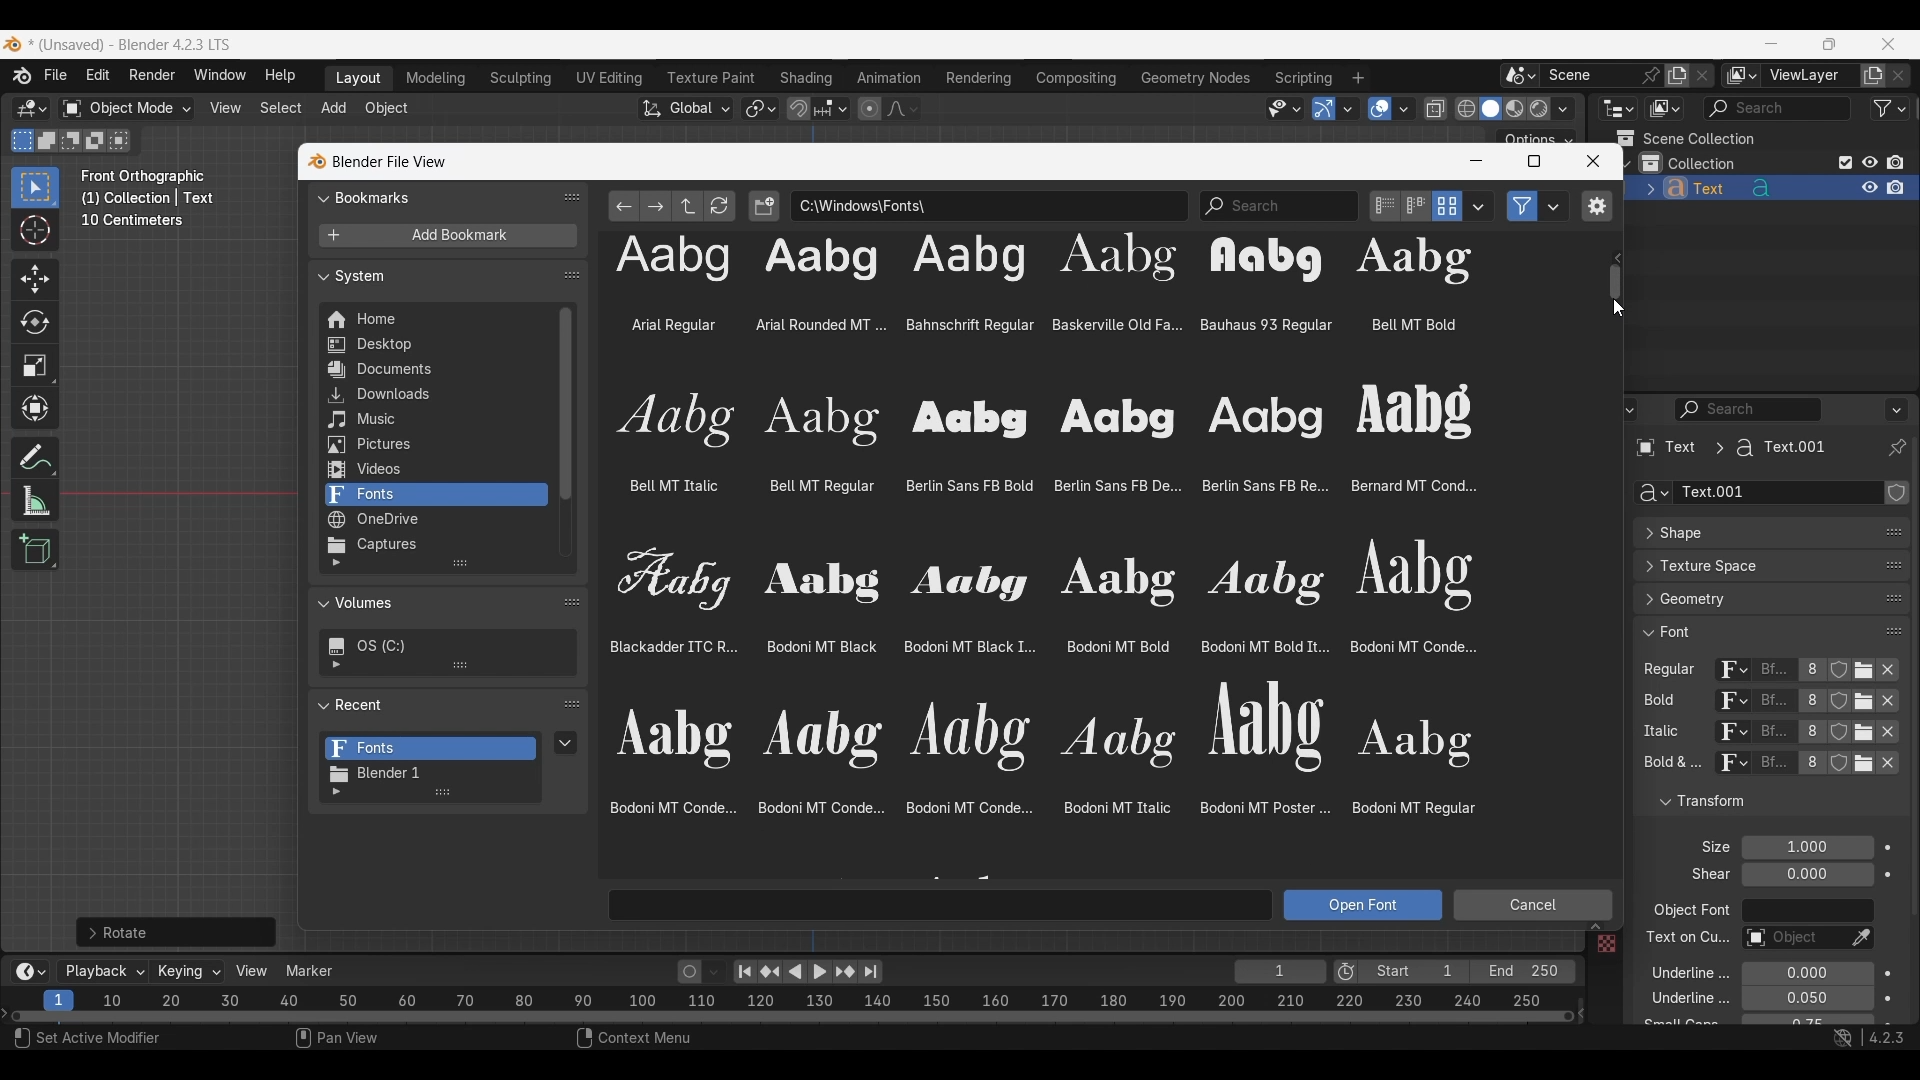 The width and height of the screenshot is (1920, 1080). What do you see at coordinates (336, 563) in the screenshot?
I see `Show filtering options` at bounding box center [336, 563].